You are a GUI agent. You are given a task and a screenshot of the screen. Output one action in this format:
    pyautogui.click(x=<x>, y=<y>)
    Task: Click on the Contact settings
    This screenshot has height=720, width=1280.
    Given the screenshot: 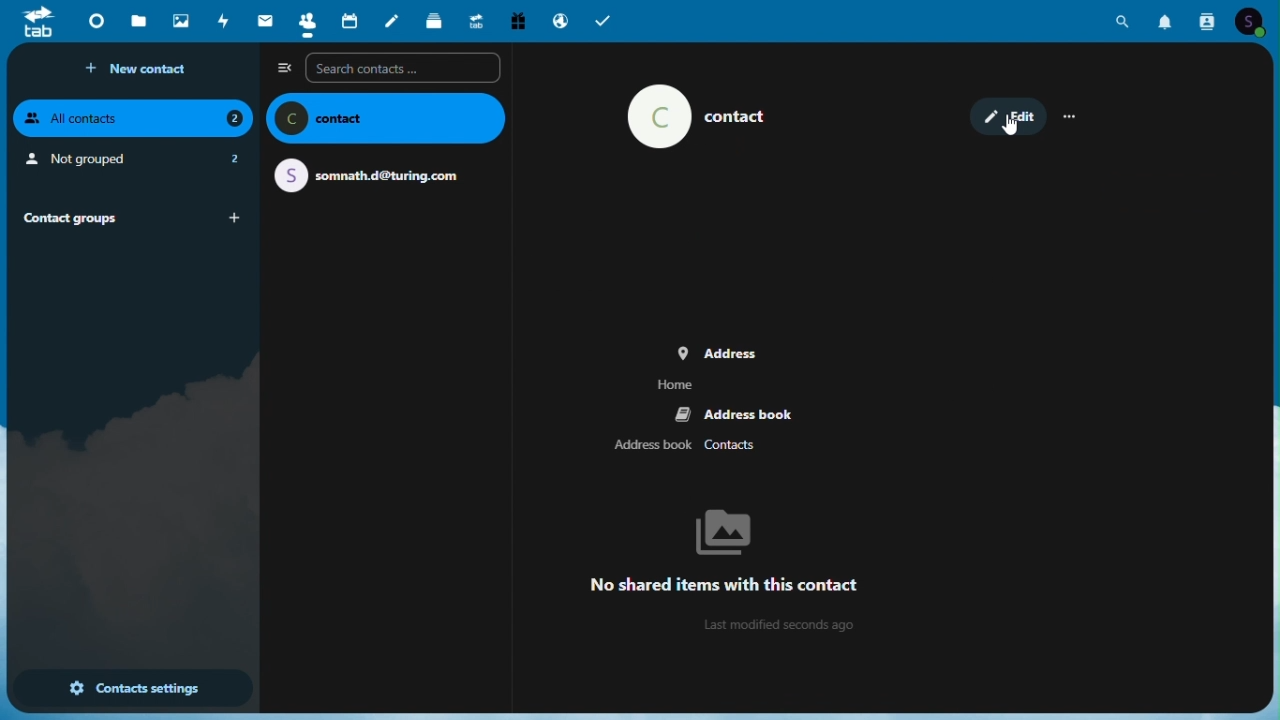 What is the action you would take?
    pyautogui.click(x=131, y=690)
    